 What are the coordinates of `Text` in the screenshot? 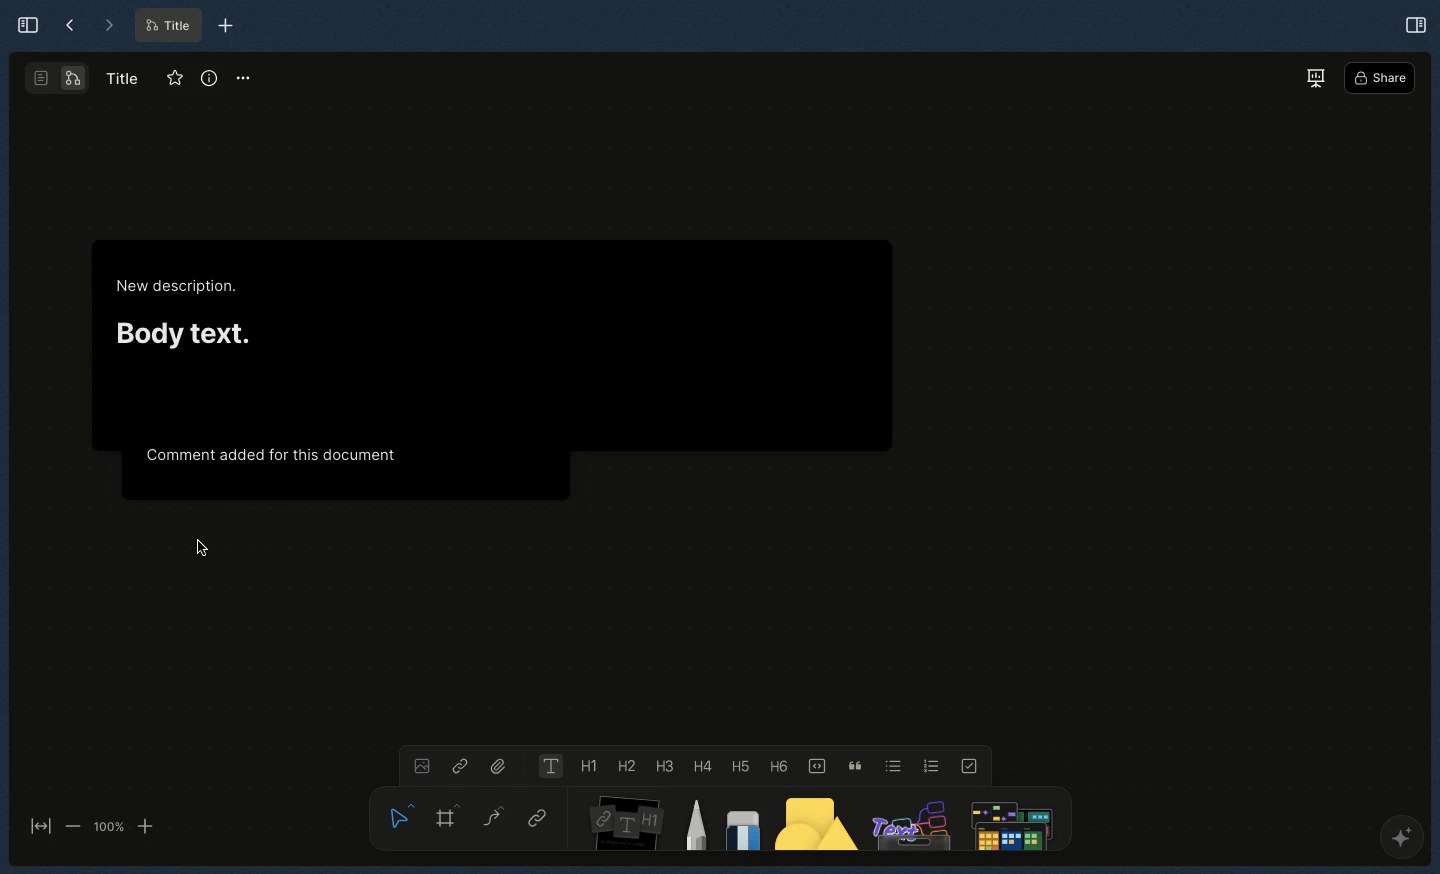 It's located at (548, 766).